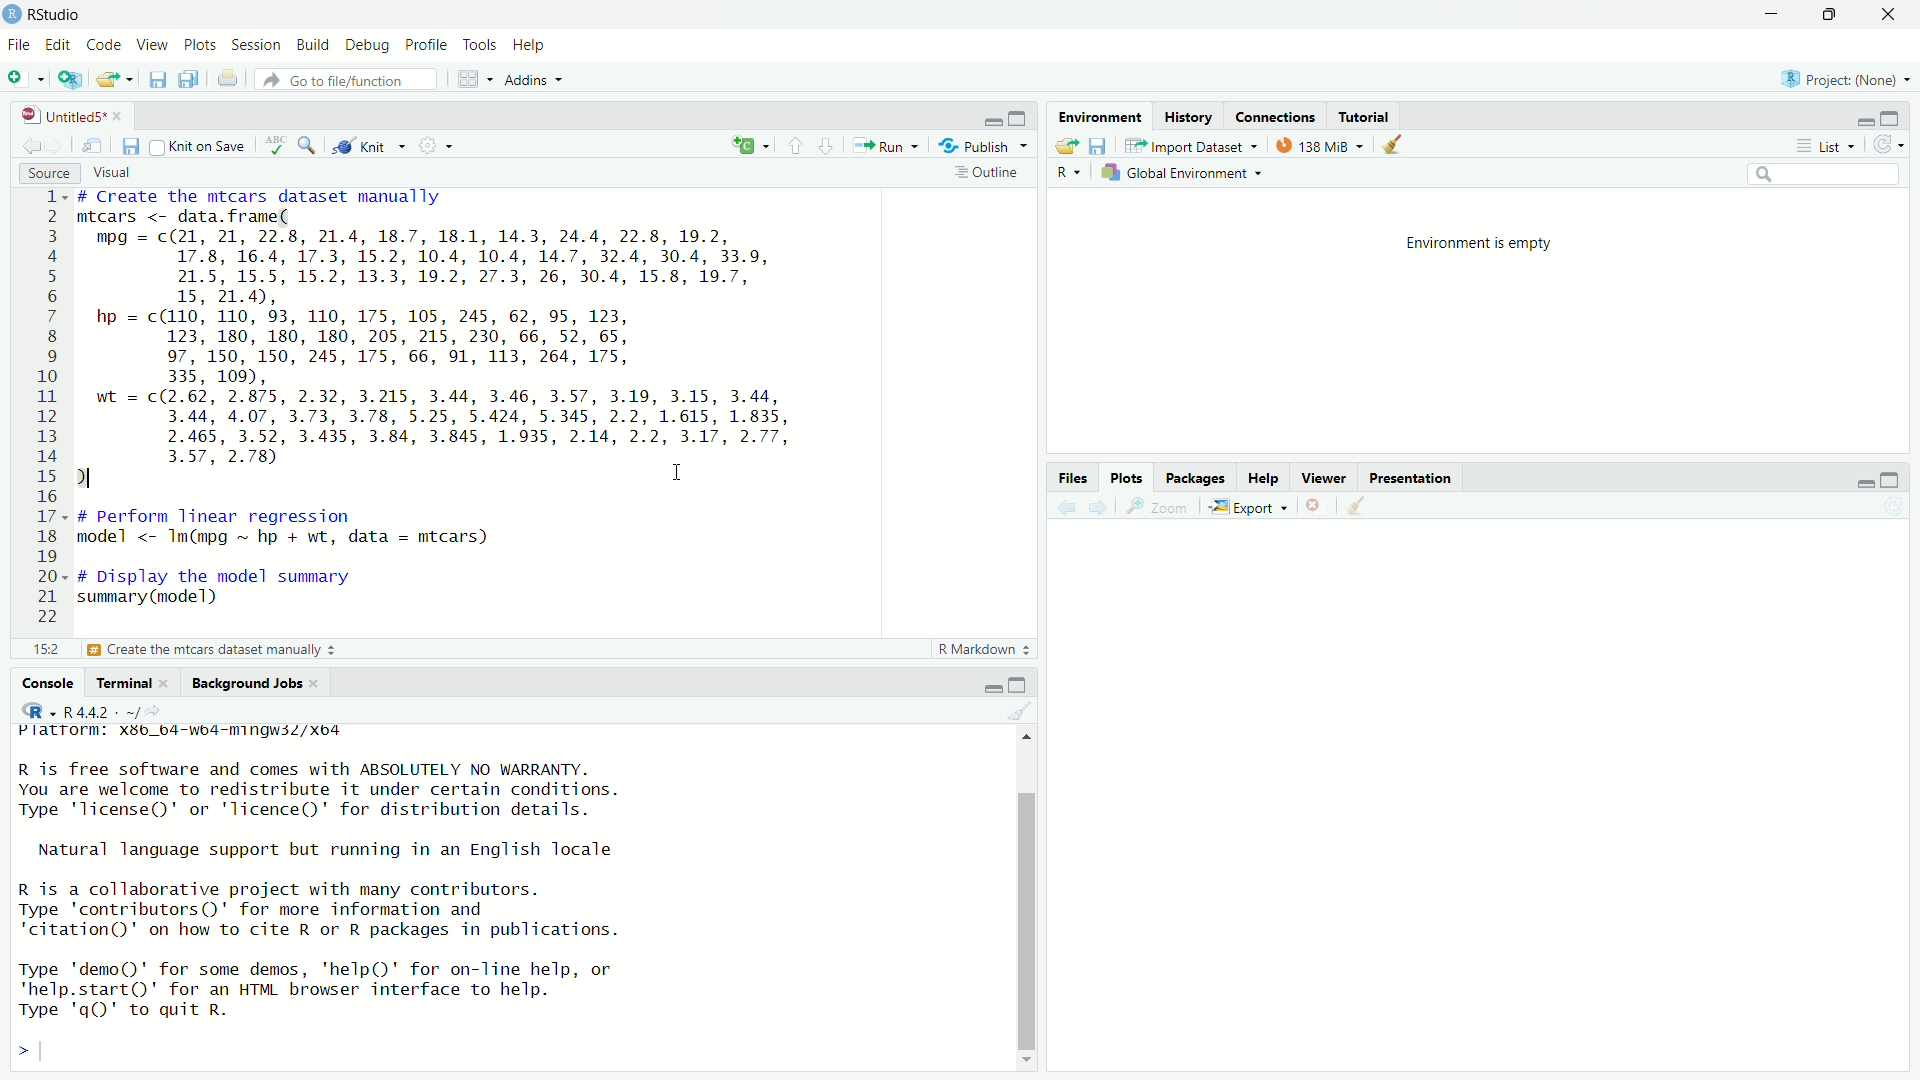 The image size is (1920, 1080). What do you see at coordinates (1163, 507) in the screenshot?
I see `Zoom` at bounding box center [1163, 507].